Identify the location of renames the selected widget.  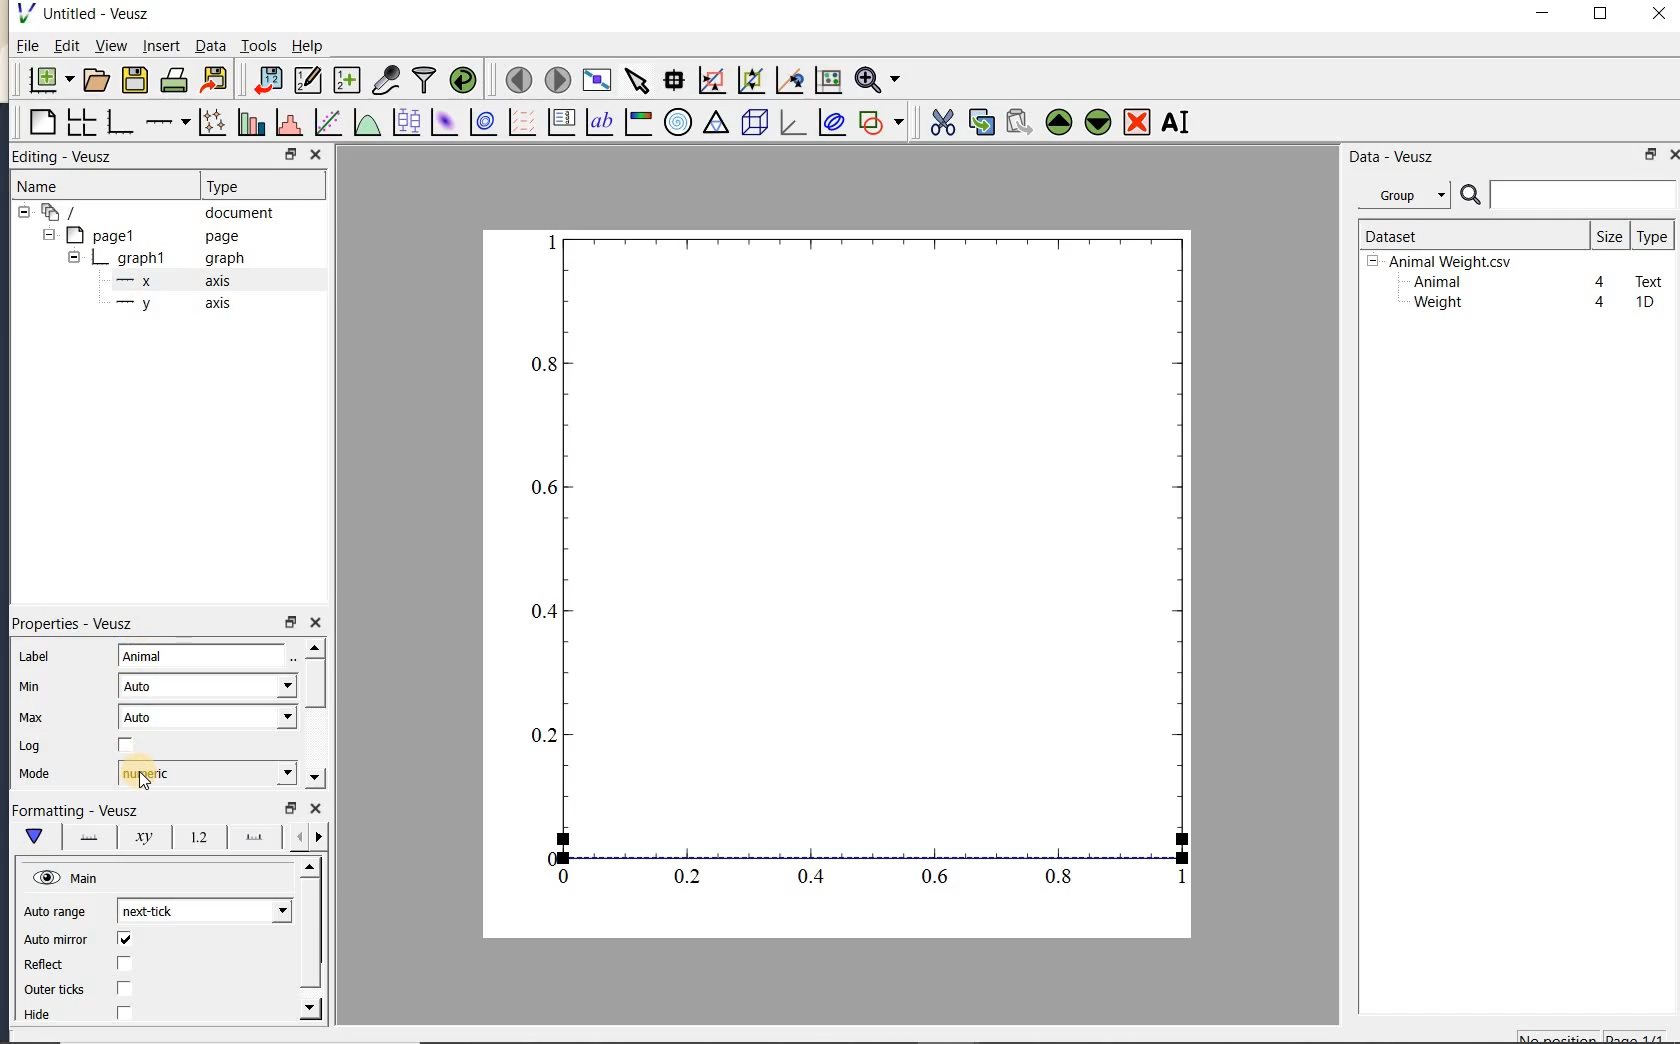
(1174, 122).